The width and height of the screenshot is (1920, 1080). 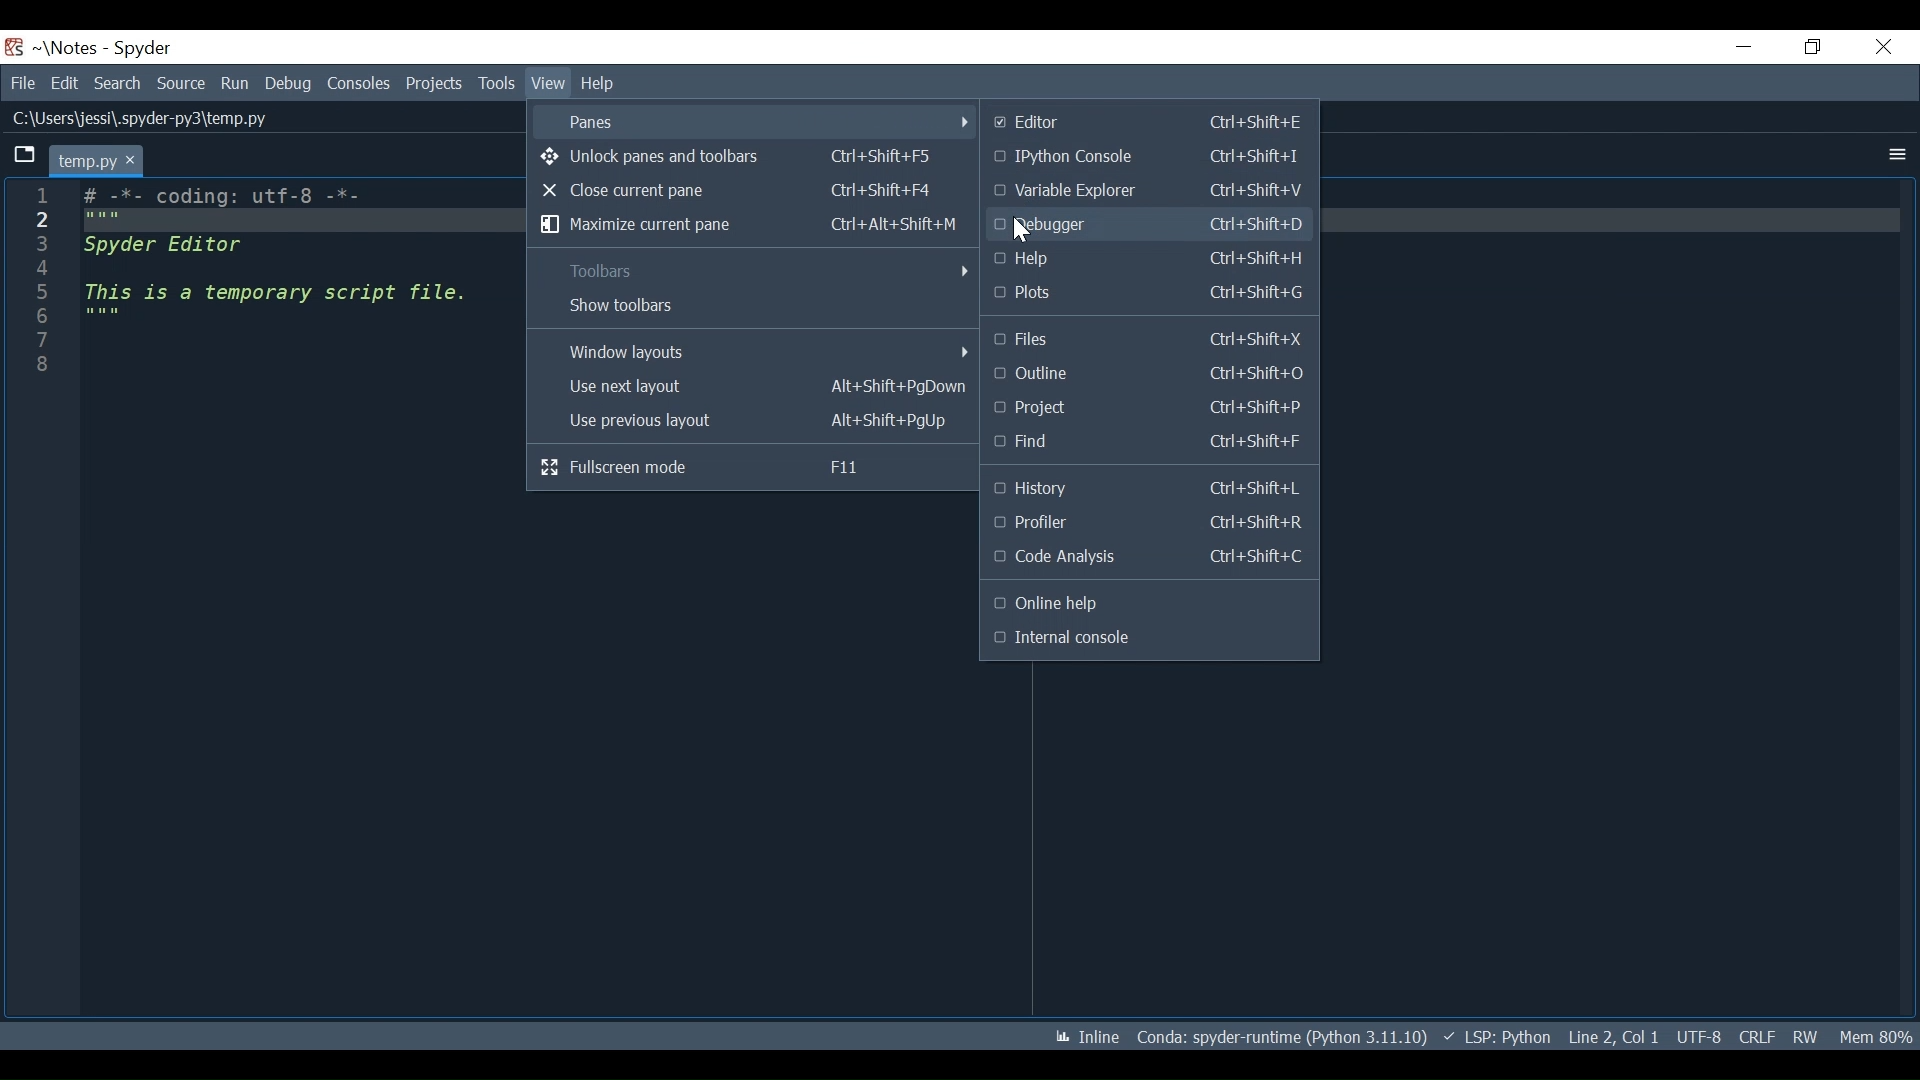 I want to click on Memory Usage, so click(x=1878, y=1037).